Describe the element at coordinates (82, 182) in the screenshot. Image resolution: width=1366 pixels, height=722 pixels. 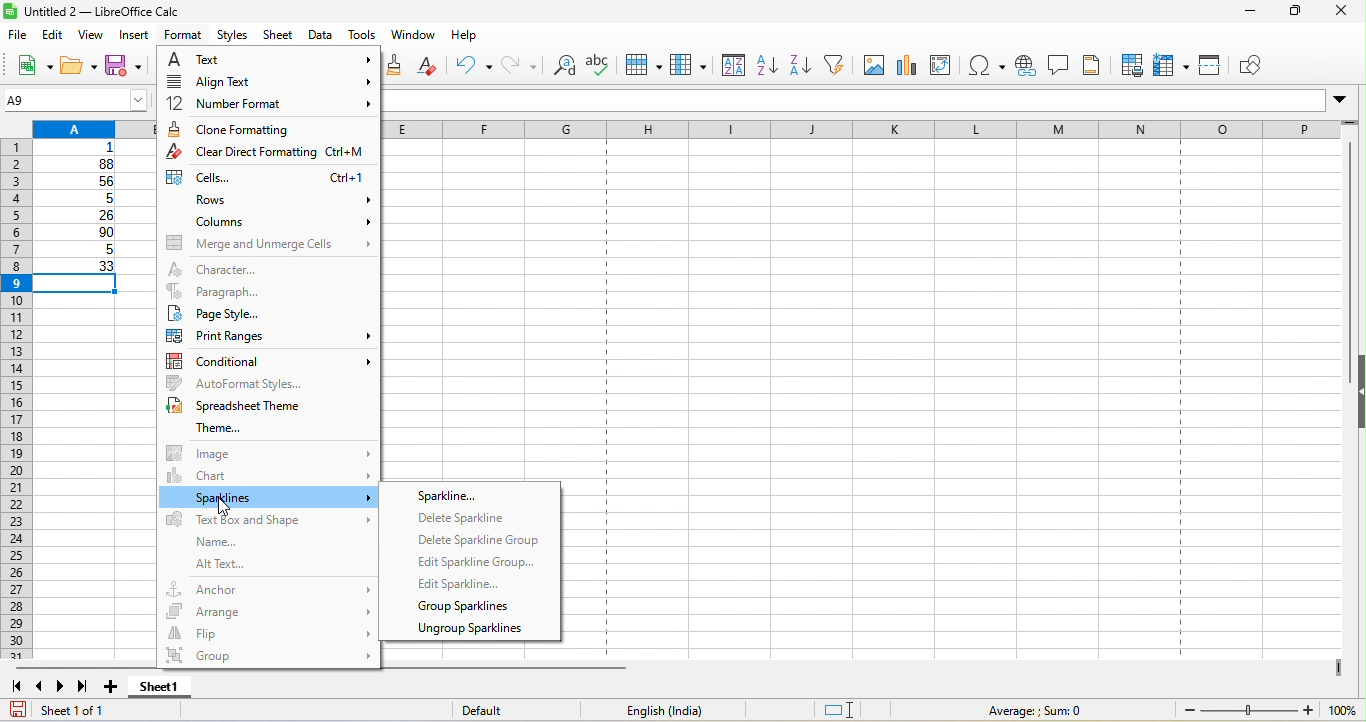
I see `56` at that location.